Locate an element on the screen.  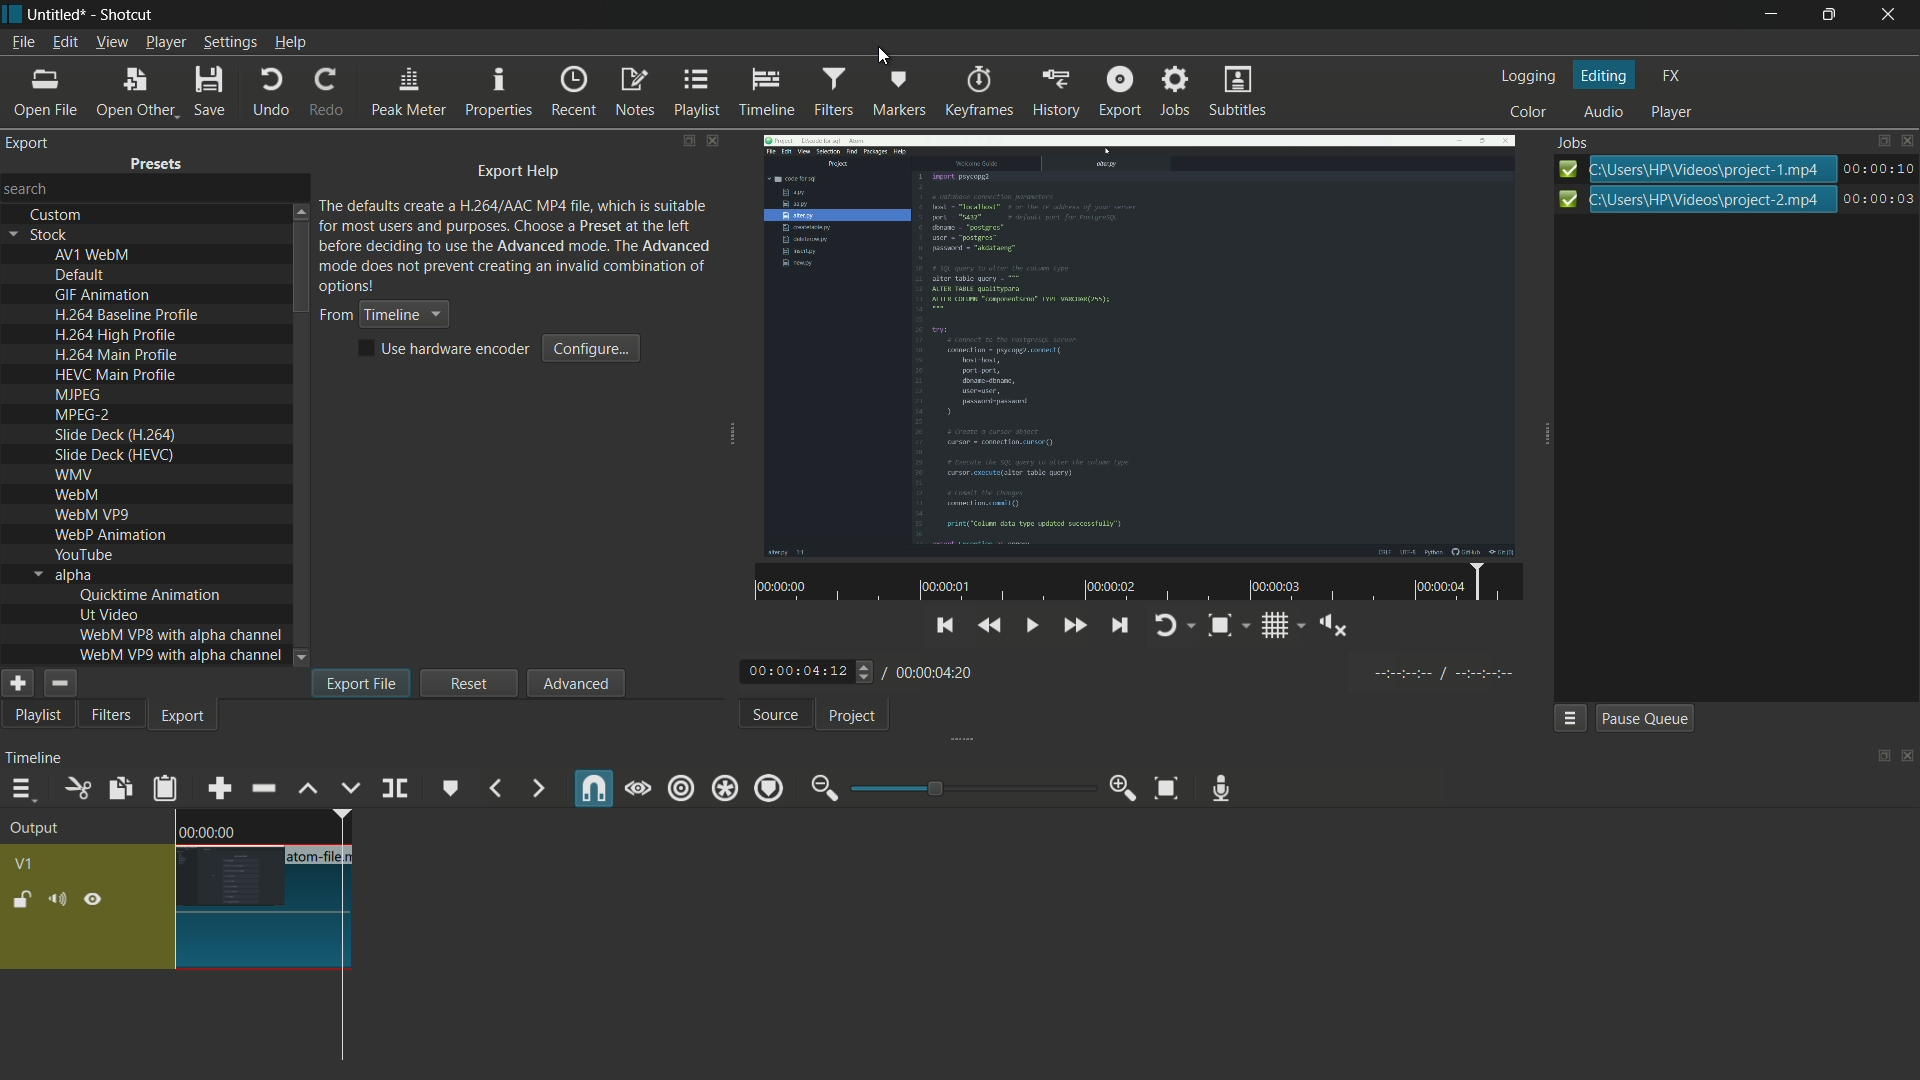
ut video is located at coordinates (109, 614).